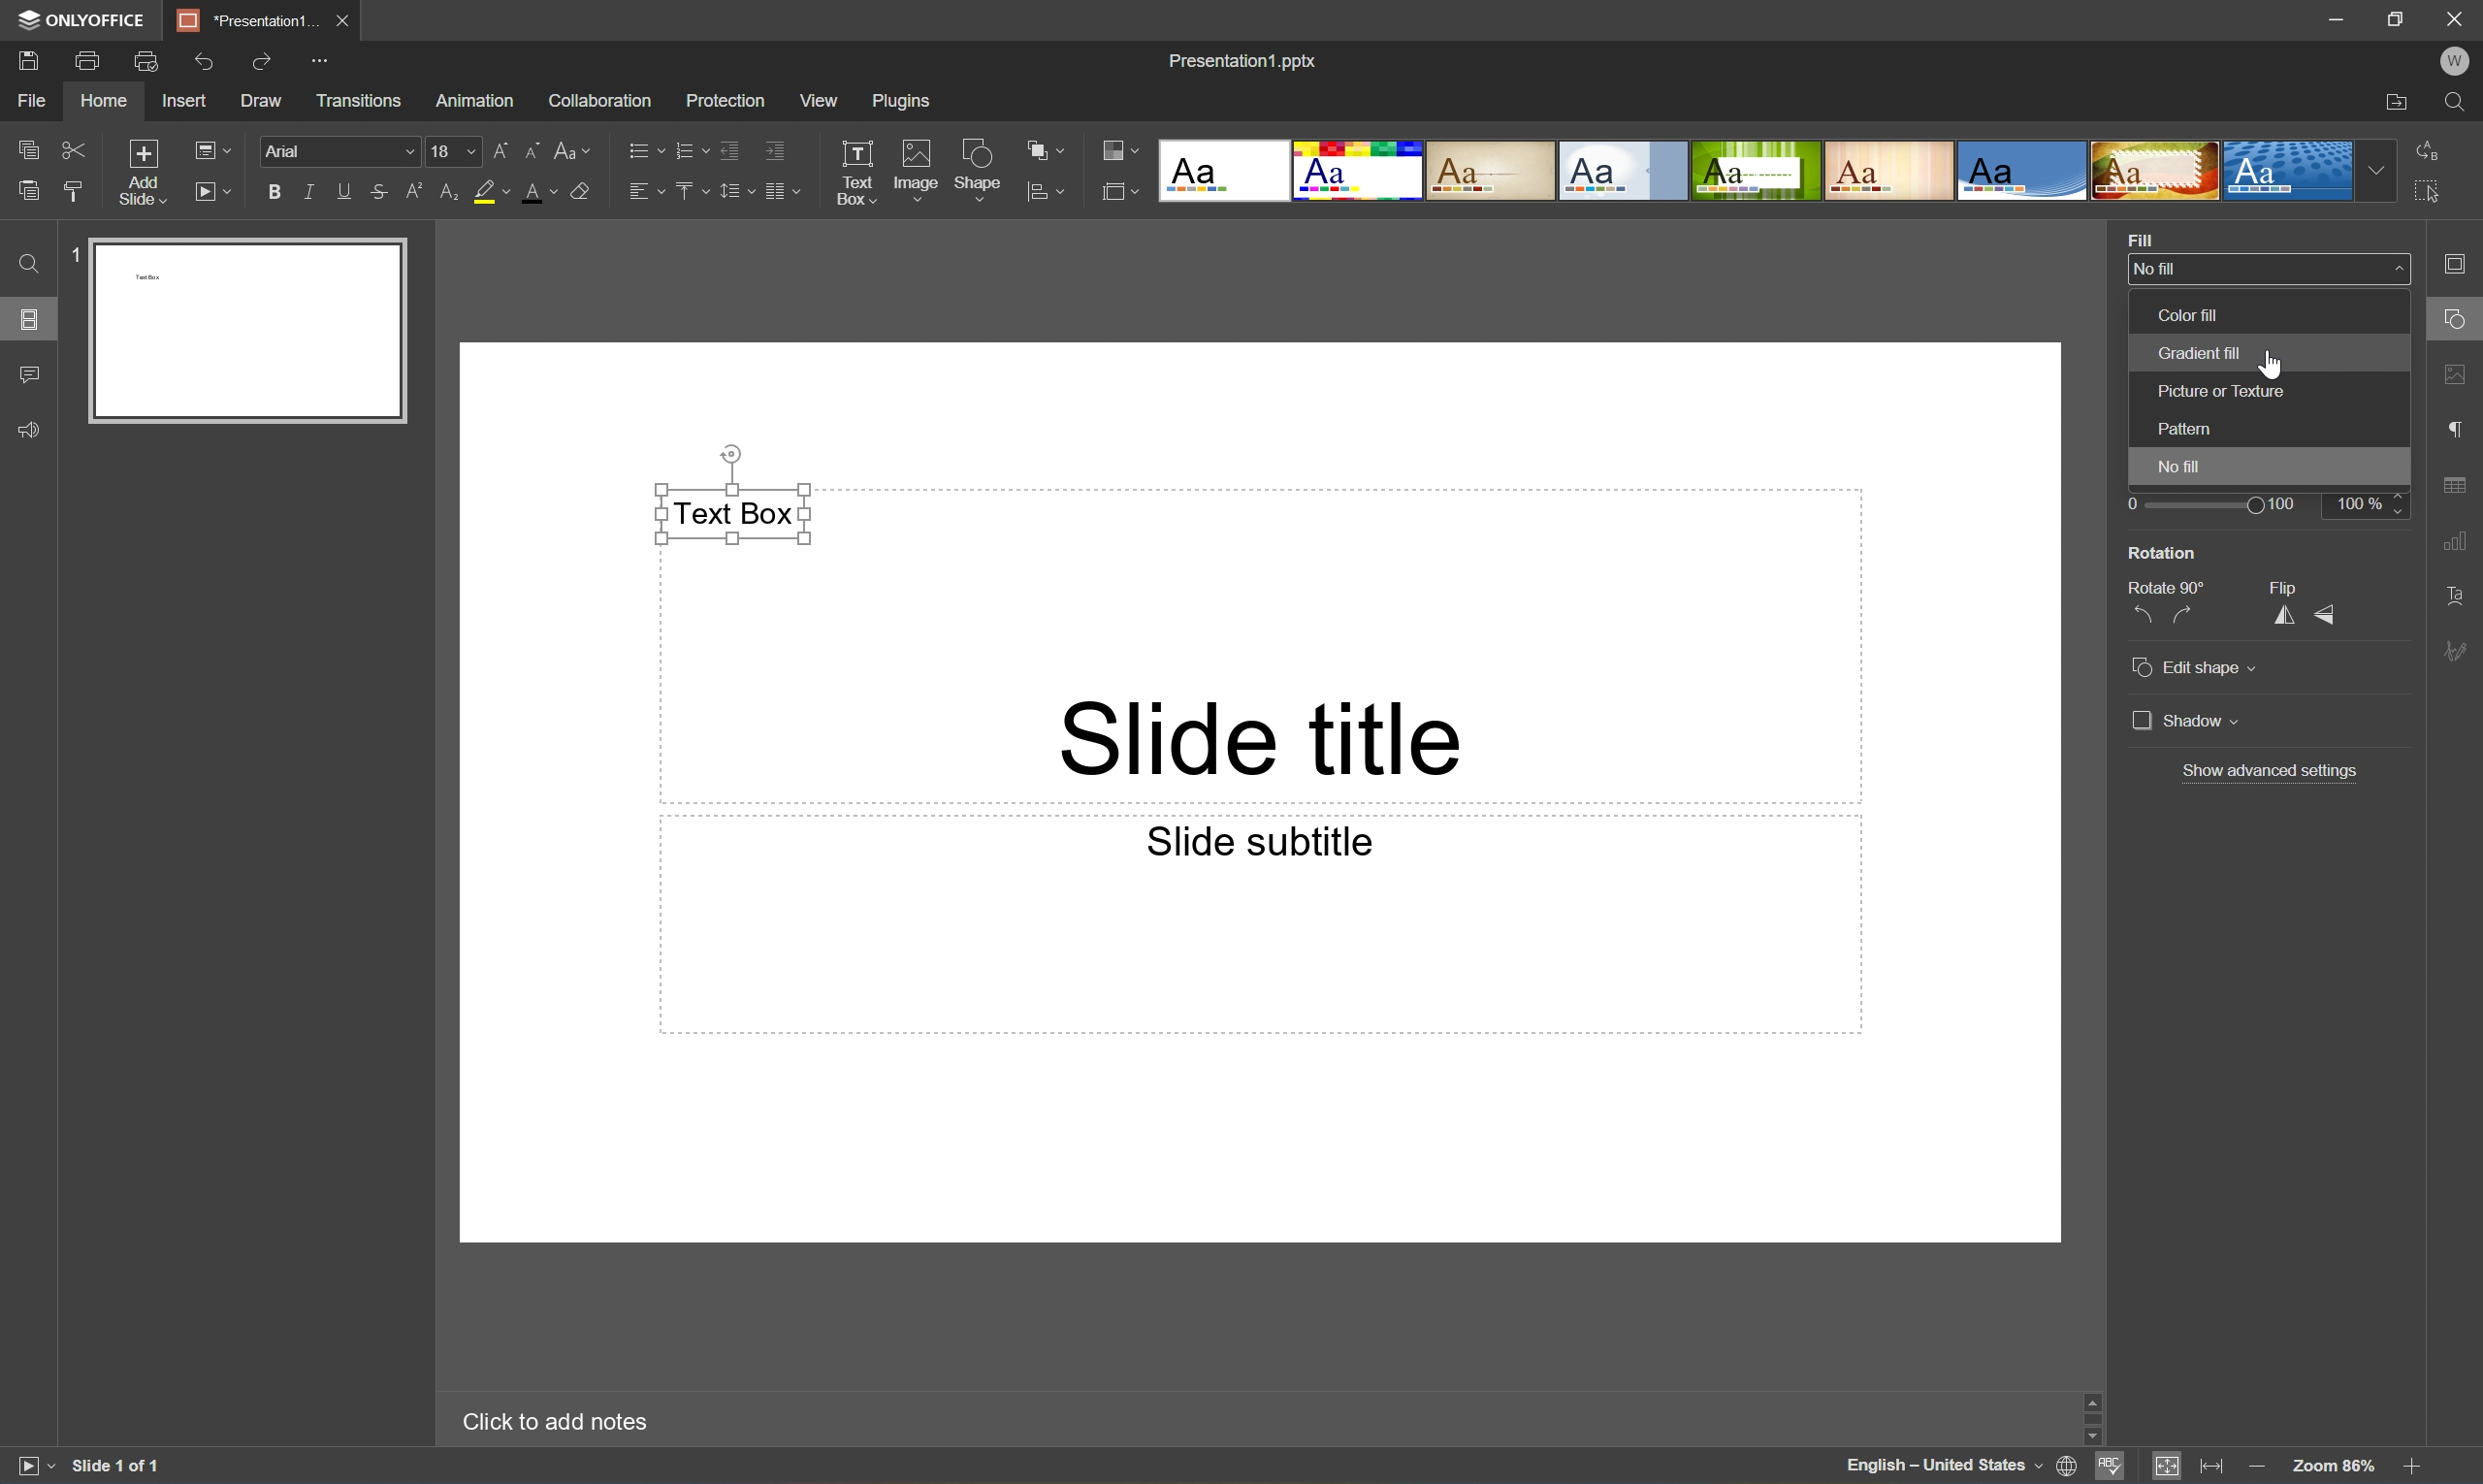 The width and height of the screenshot is (2483, 1484). I want to click on 1, so click(76, 251).